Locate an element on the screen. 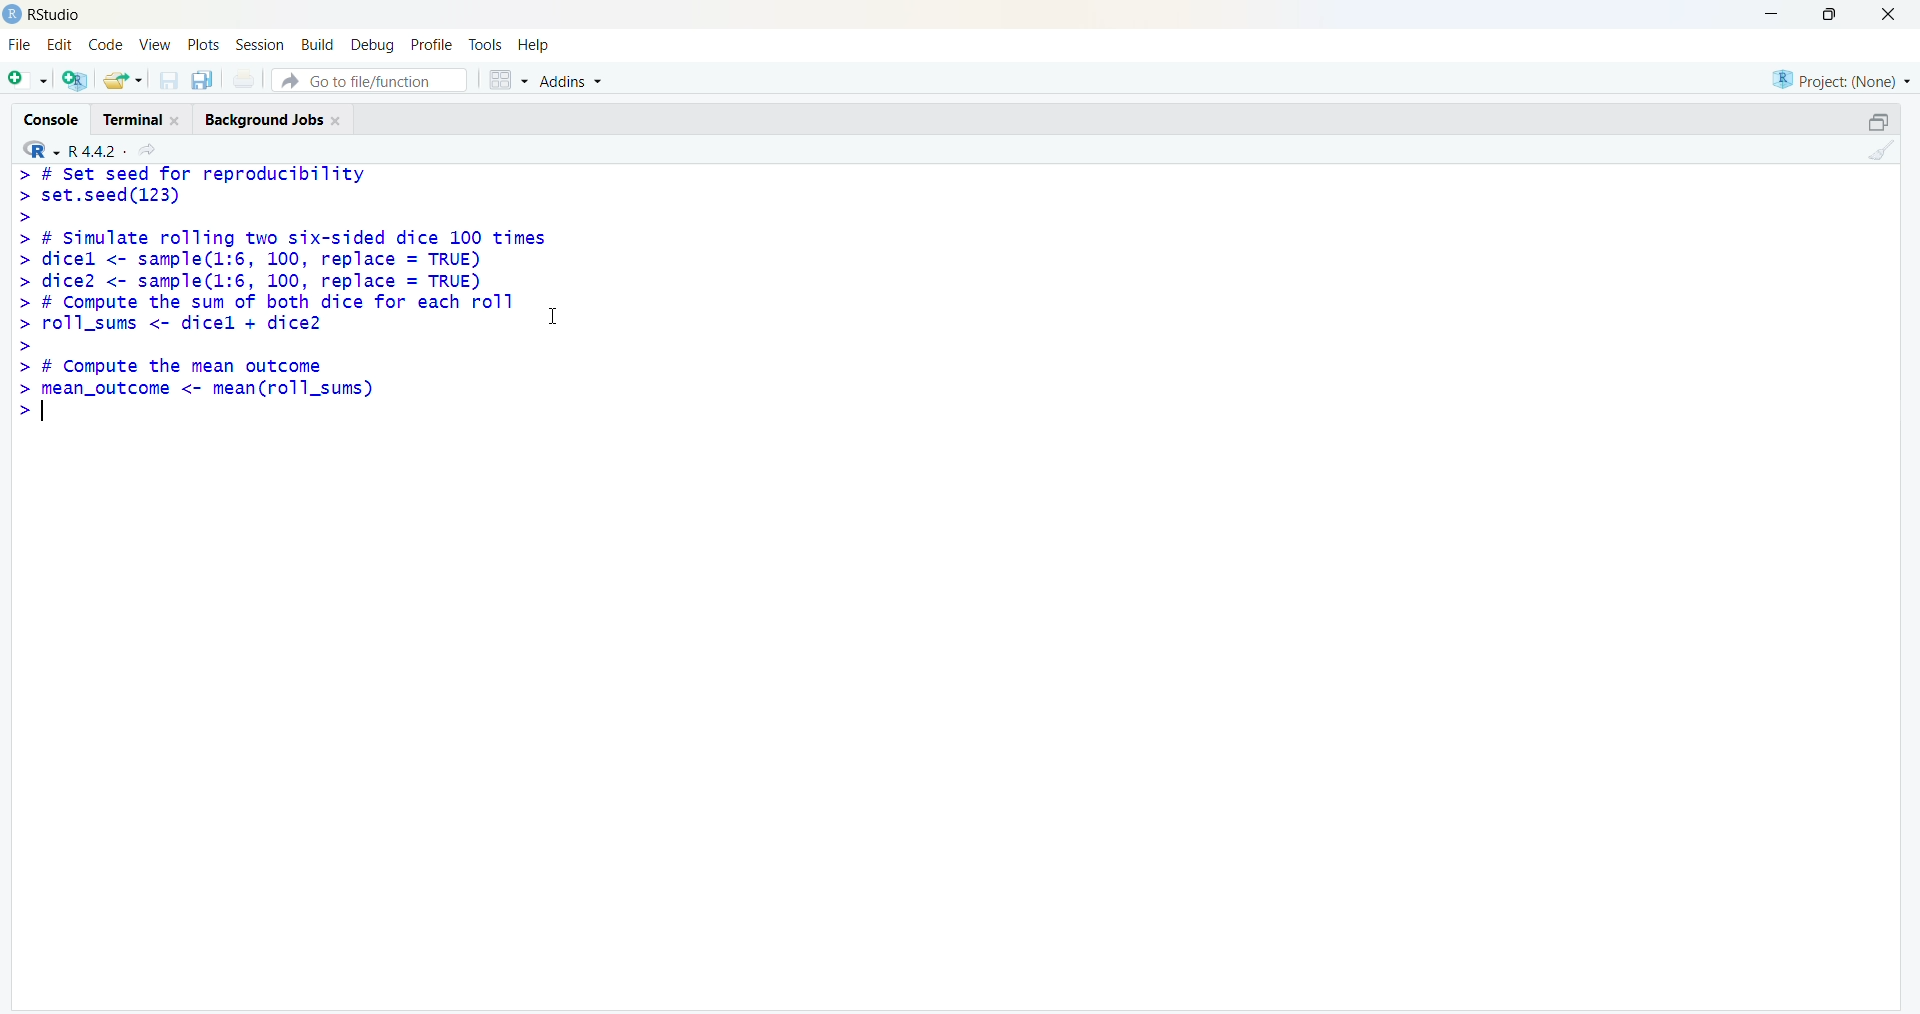 The image size is (1920, 1014). > # Set seed for reproducibility> set.seed(123)>> # Simulate rolling two six-sided dice 100 times> dicel <- sample(1:6, 100, replace = TRUE)> dice2 <- sample(1:6, 100, replace = TRUE)> # Compute the sum of both dice for each rollroll_sums <- dicel + dice2# Compute the mean outcomemean_outcome <- mean(roll_sums)> is located at coordinates (280, 294).